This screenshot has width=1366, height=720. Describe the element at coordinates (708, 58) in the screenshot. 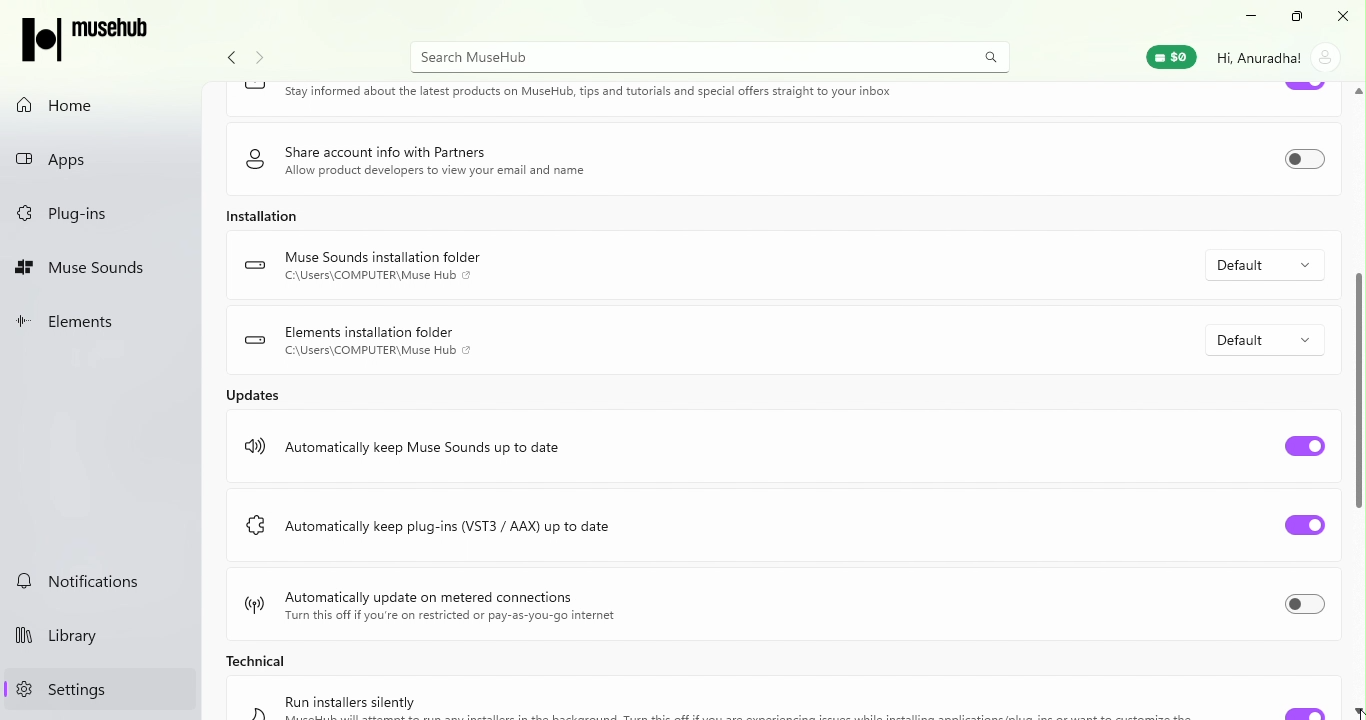

I see `Search MuseHUb` at that location.